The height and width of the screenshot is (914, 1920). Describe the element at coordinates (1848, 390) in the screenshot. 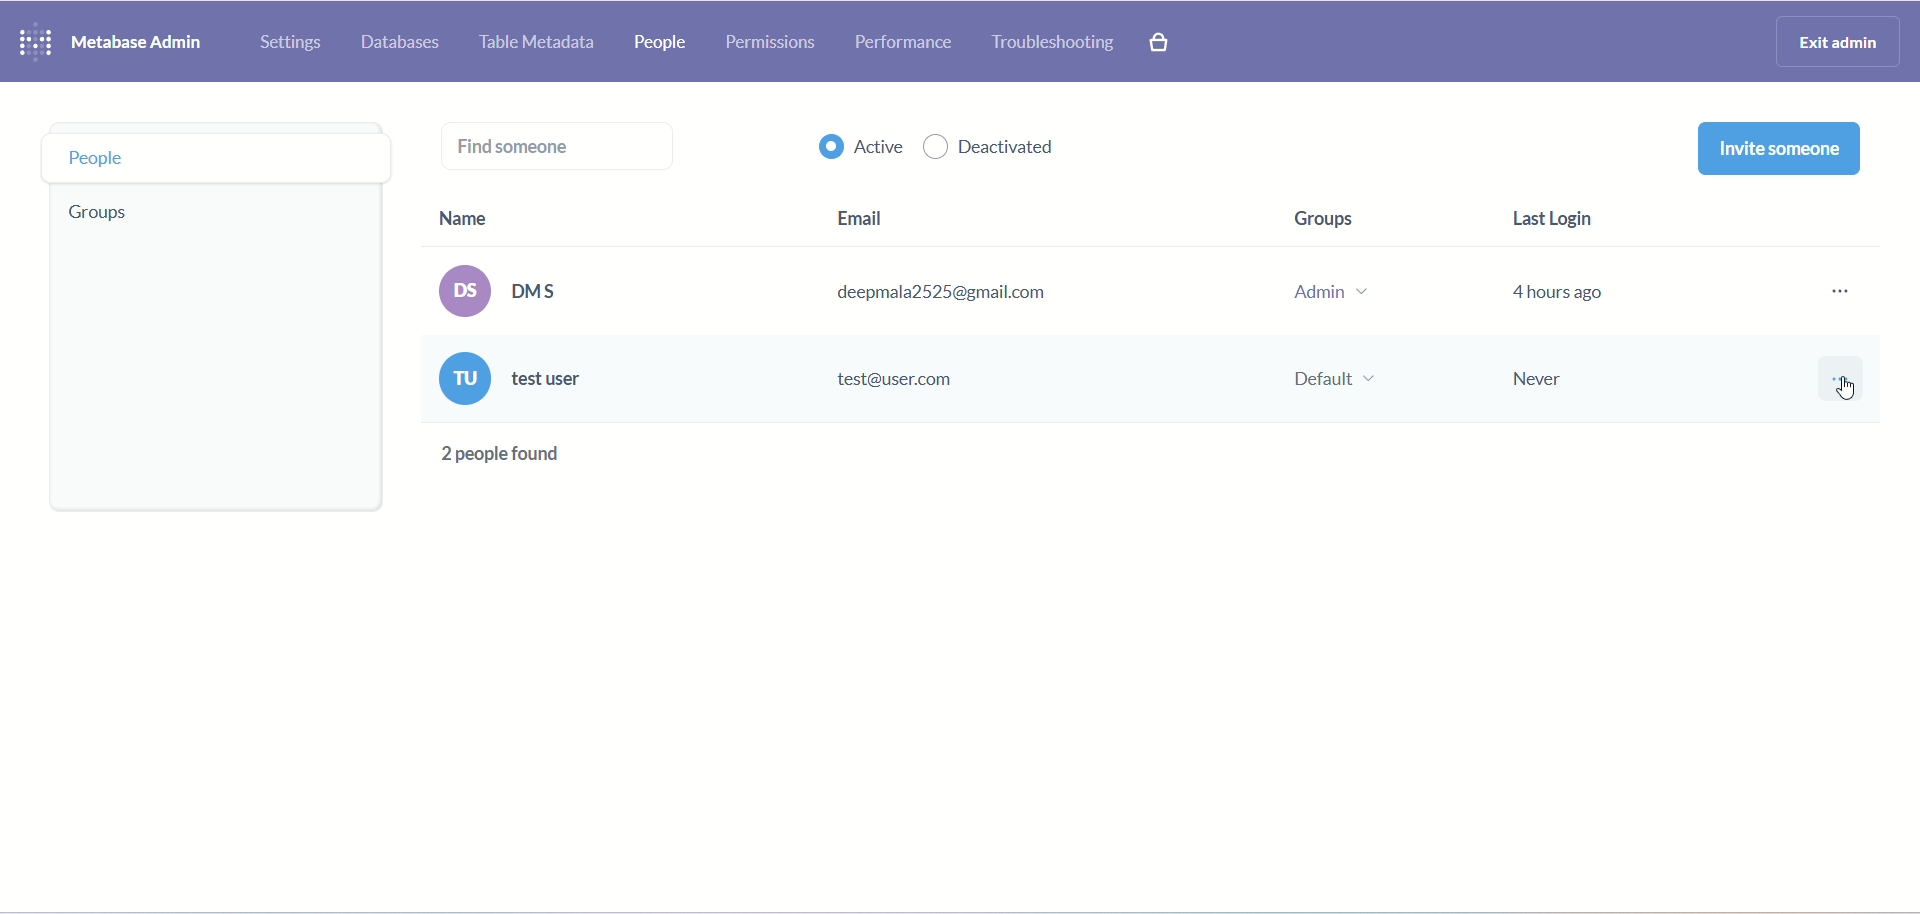

I see `cursor` at that location.